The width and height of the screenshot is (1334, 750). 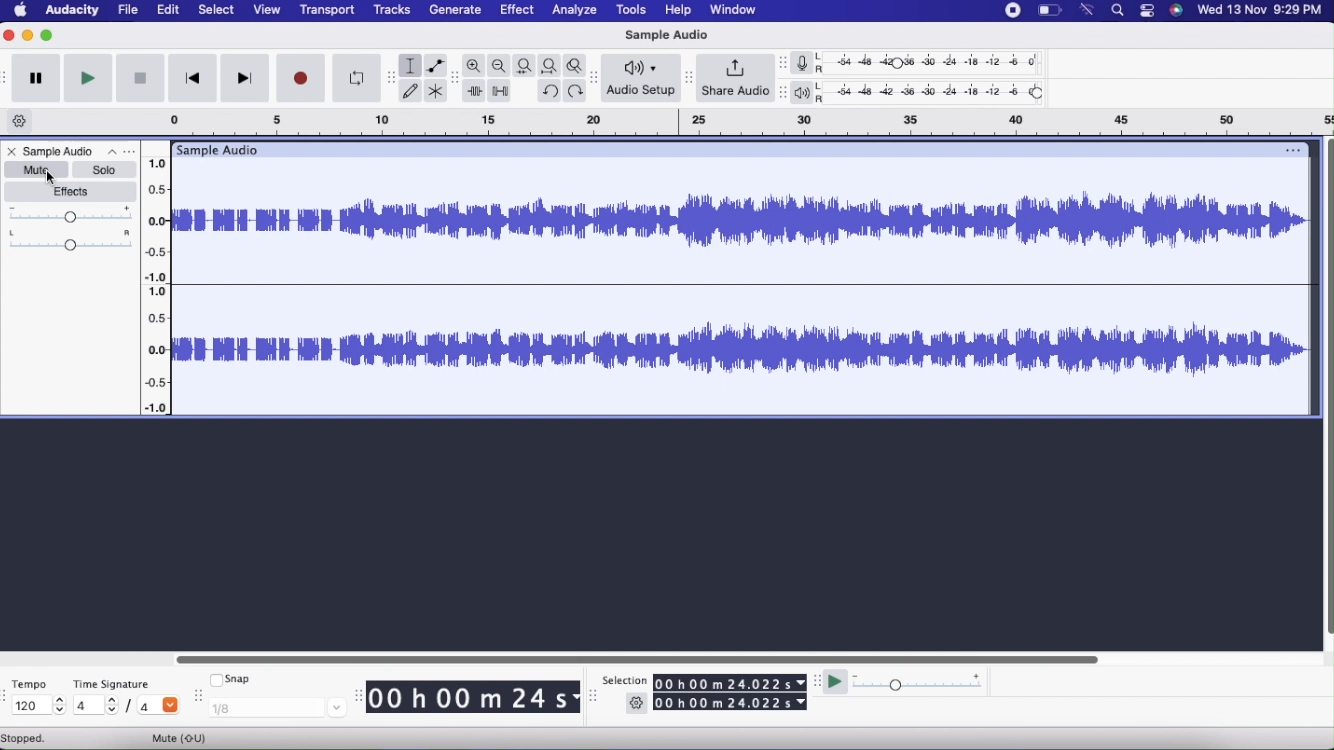 What do you see at coordinates (523, 65) in the screenshot?
I see `Fit selection to width` at bounding box center [523, 65].